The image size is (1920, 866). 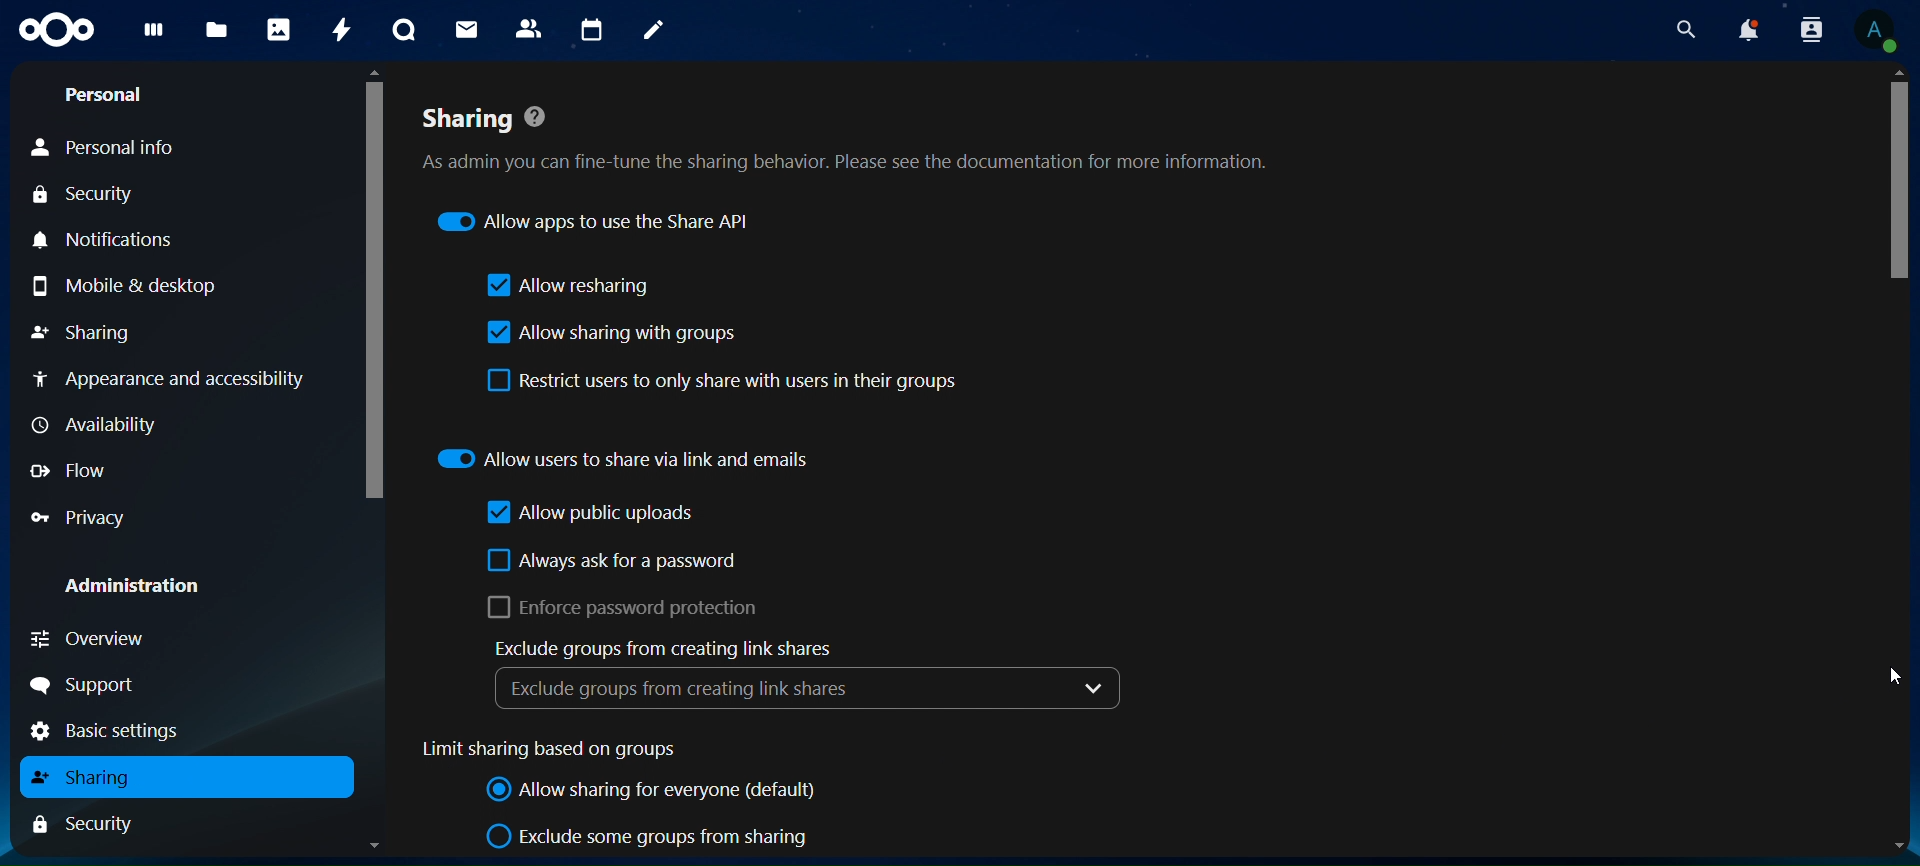 What do you see at coordinates (528, 28) in the screenshot?
I see `contacts` at bounding box center [528, 28].